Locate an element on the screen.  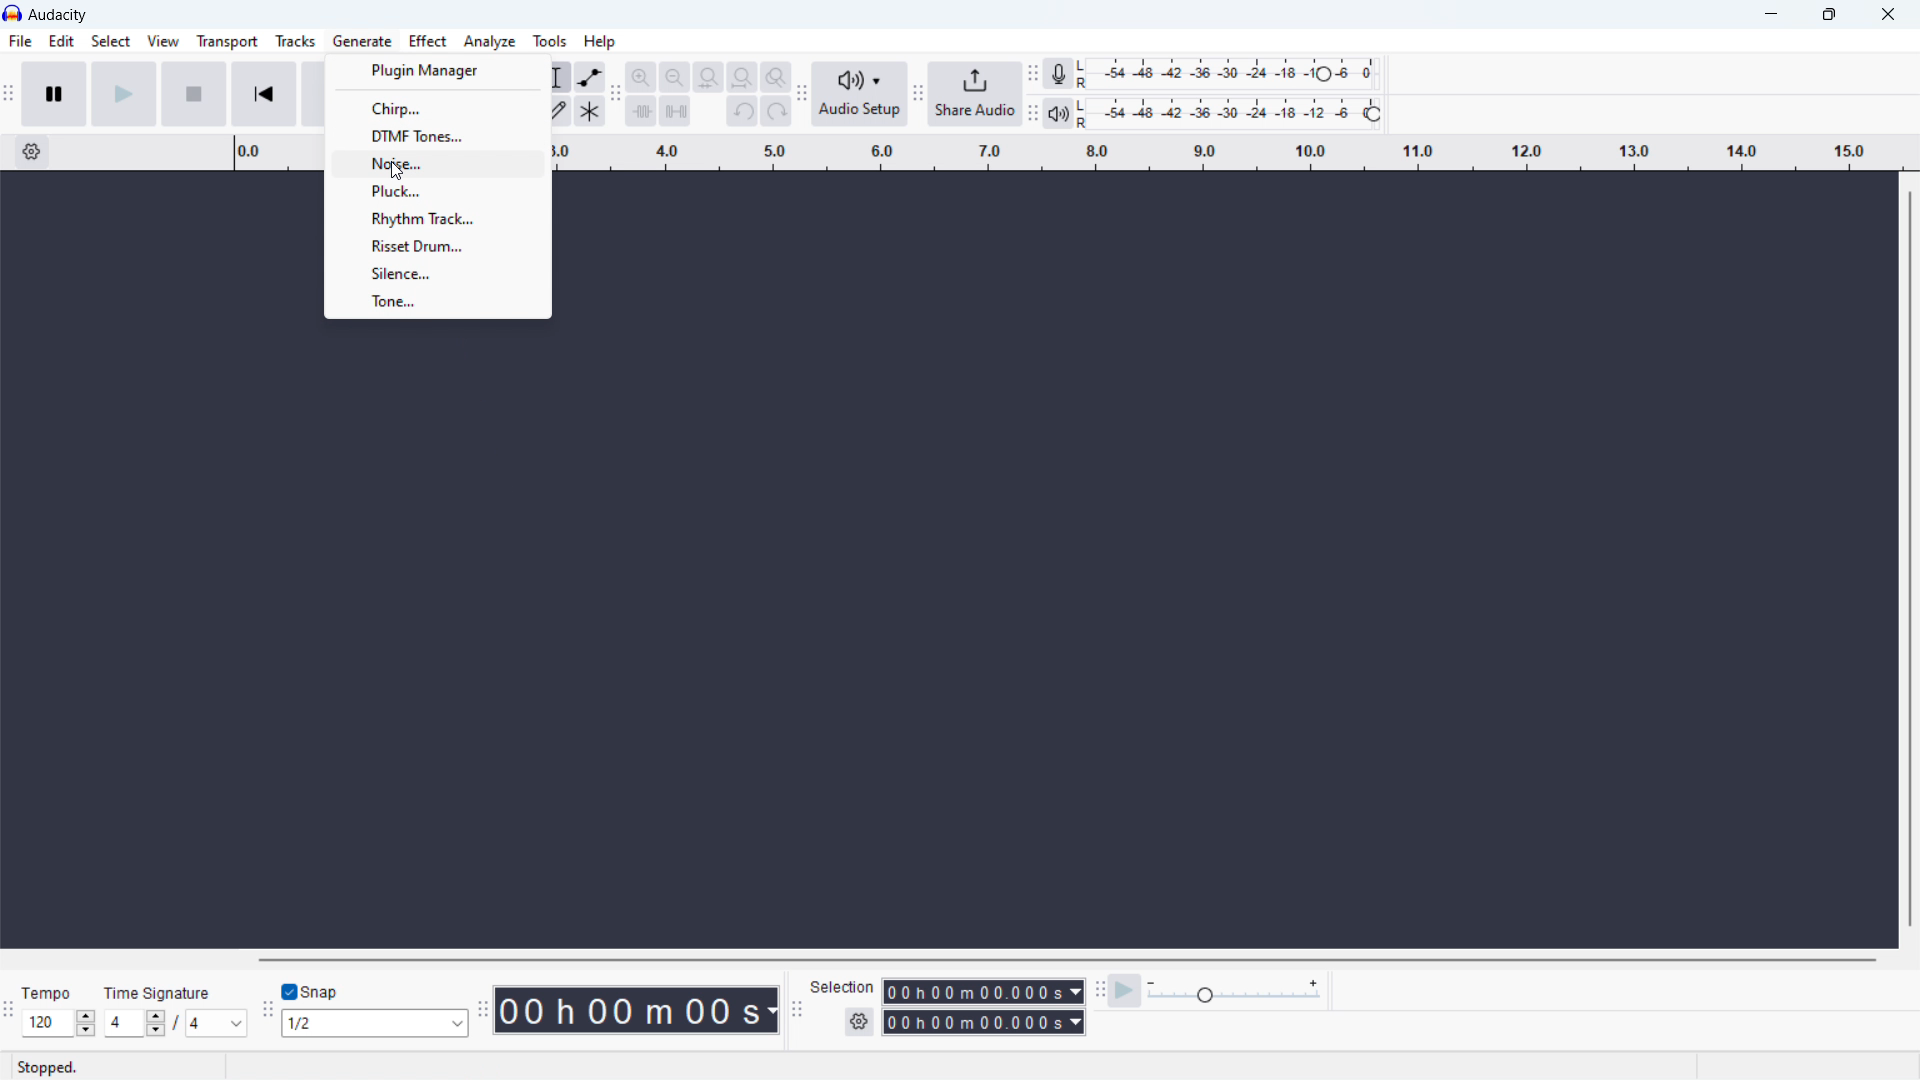
undo is located at coordinates (742, 111).